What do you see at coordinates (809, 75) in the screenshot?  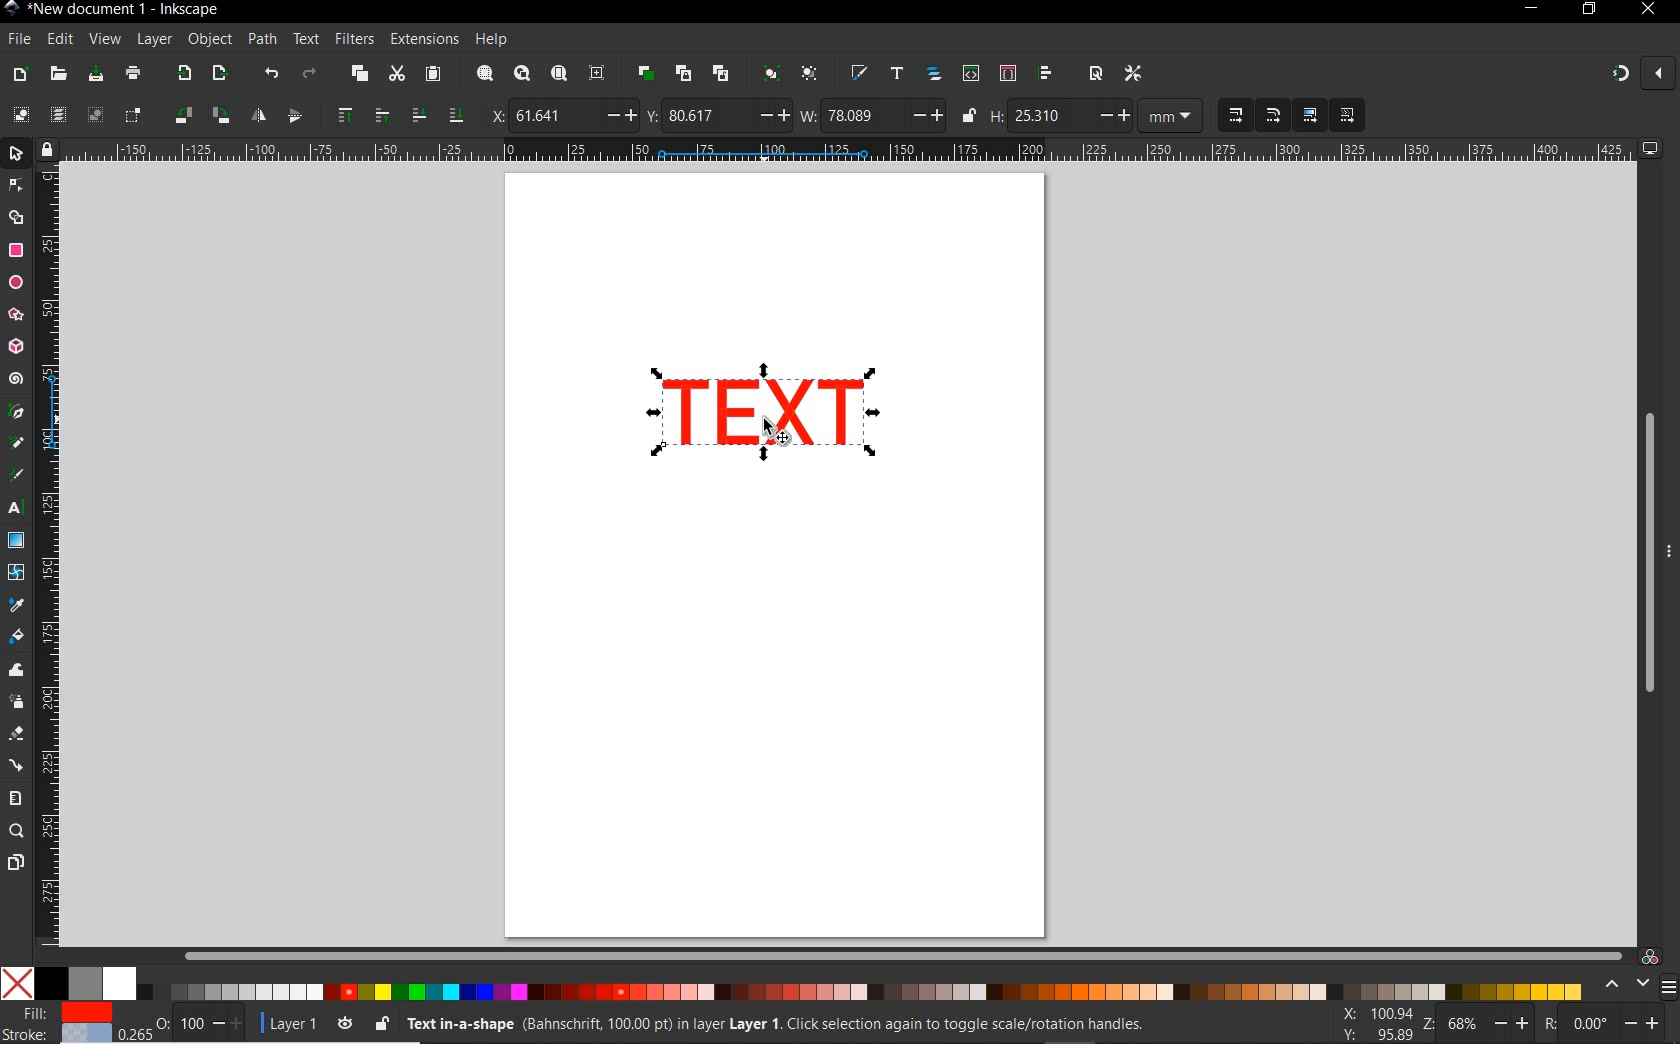 I see `ungroup` at bounding box center [809, 75].